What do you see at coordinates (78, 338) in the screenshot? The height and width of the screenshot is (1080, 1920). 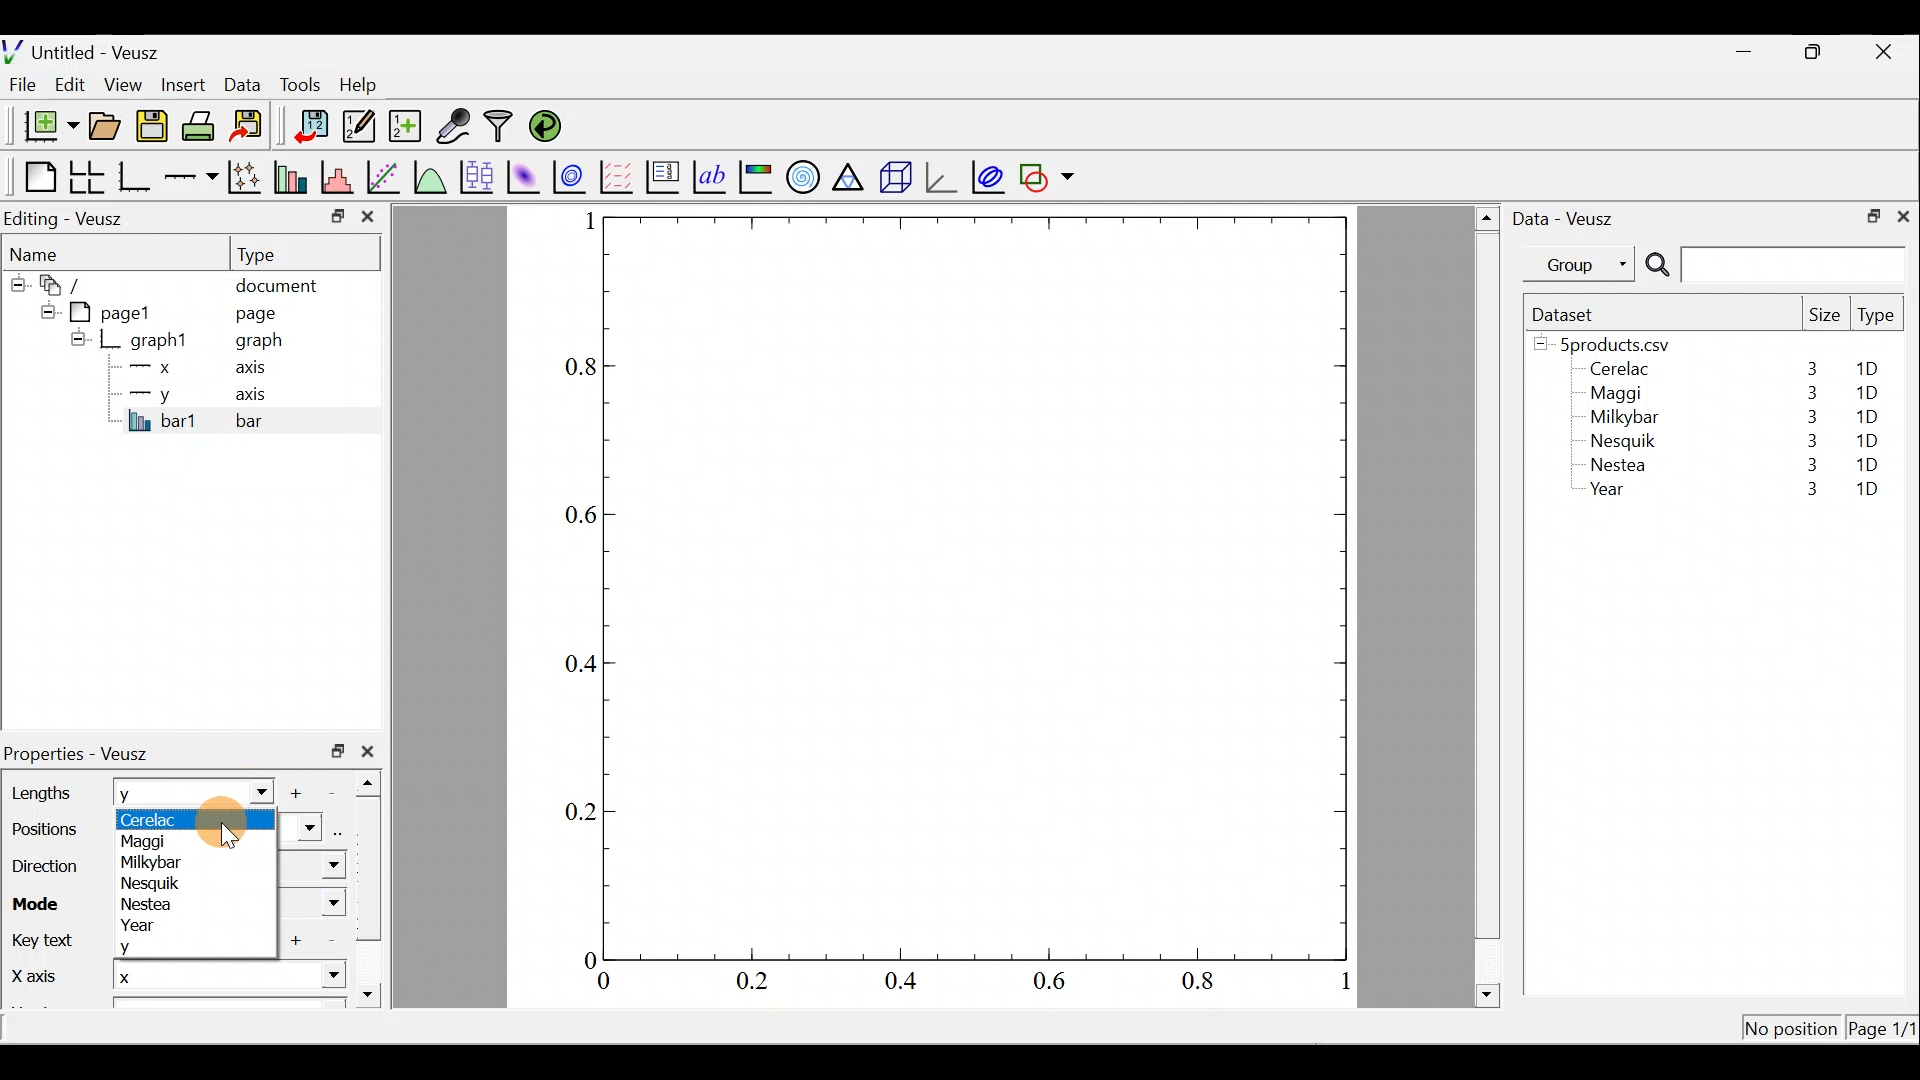 I see `hide` at bounding box center [78, 338].